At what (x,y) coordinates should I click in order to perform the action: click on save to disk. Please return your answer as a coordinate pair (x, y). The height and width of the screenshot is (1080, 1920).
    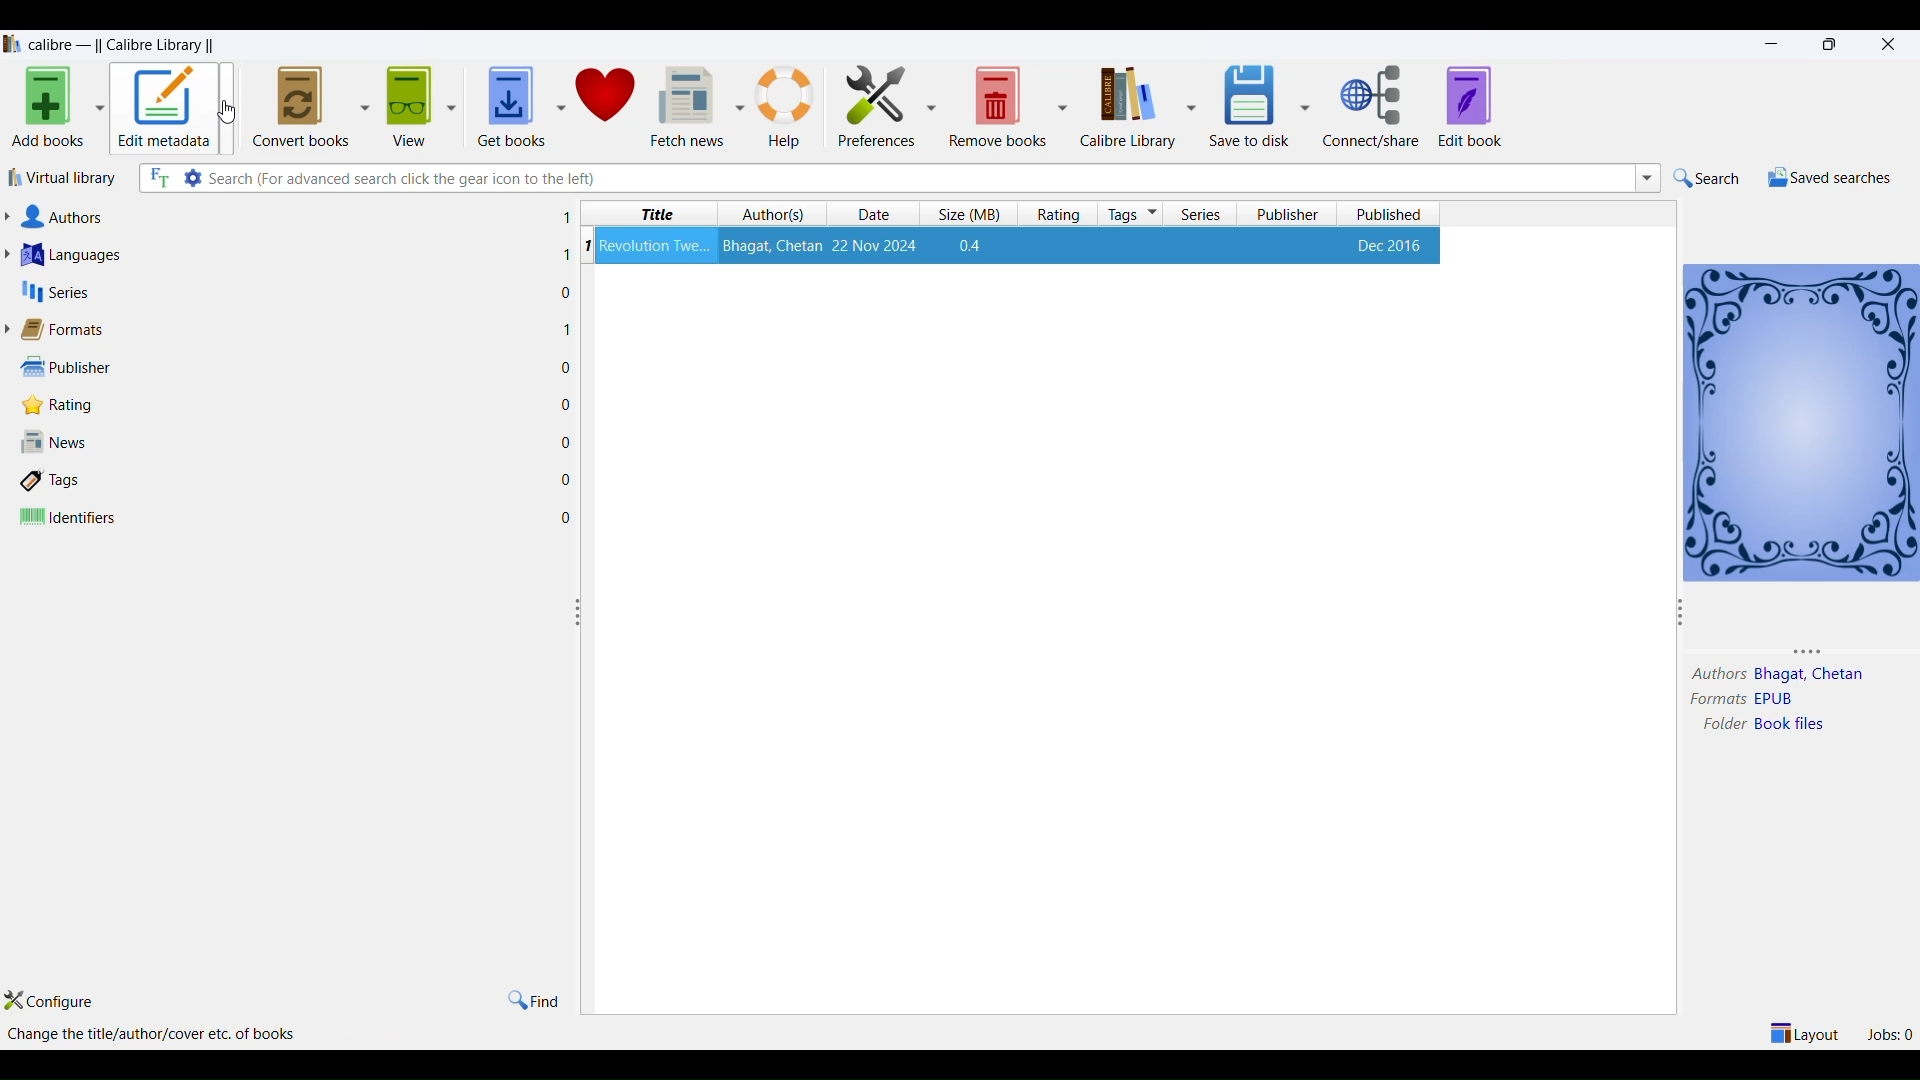
    Looking at the image, I should click on (1247, 102).